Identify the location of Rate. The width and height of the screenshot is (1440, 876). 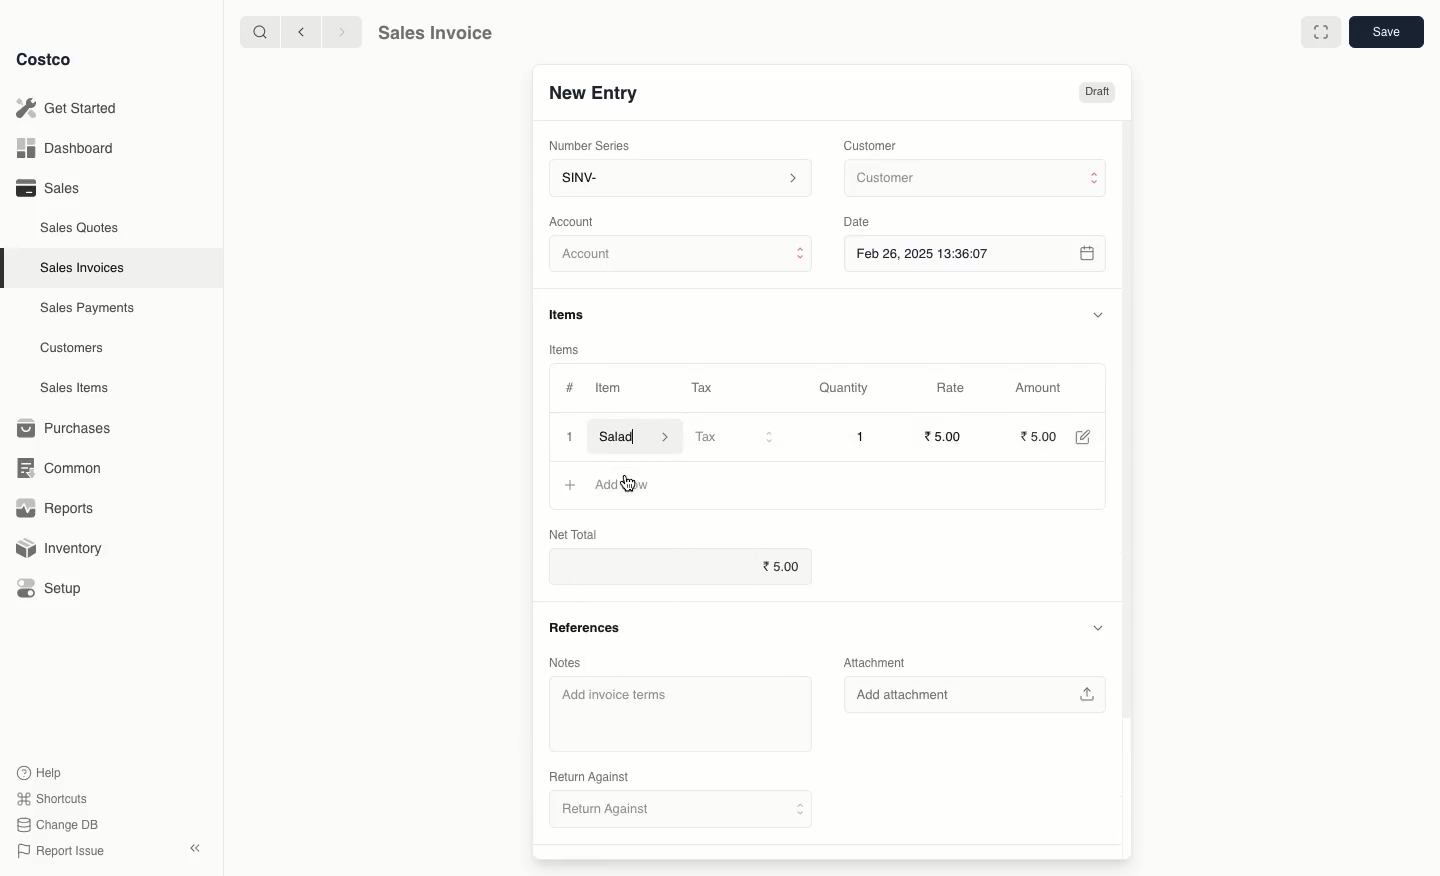
(953, 388).